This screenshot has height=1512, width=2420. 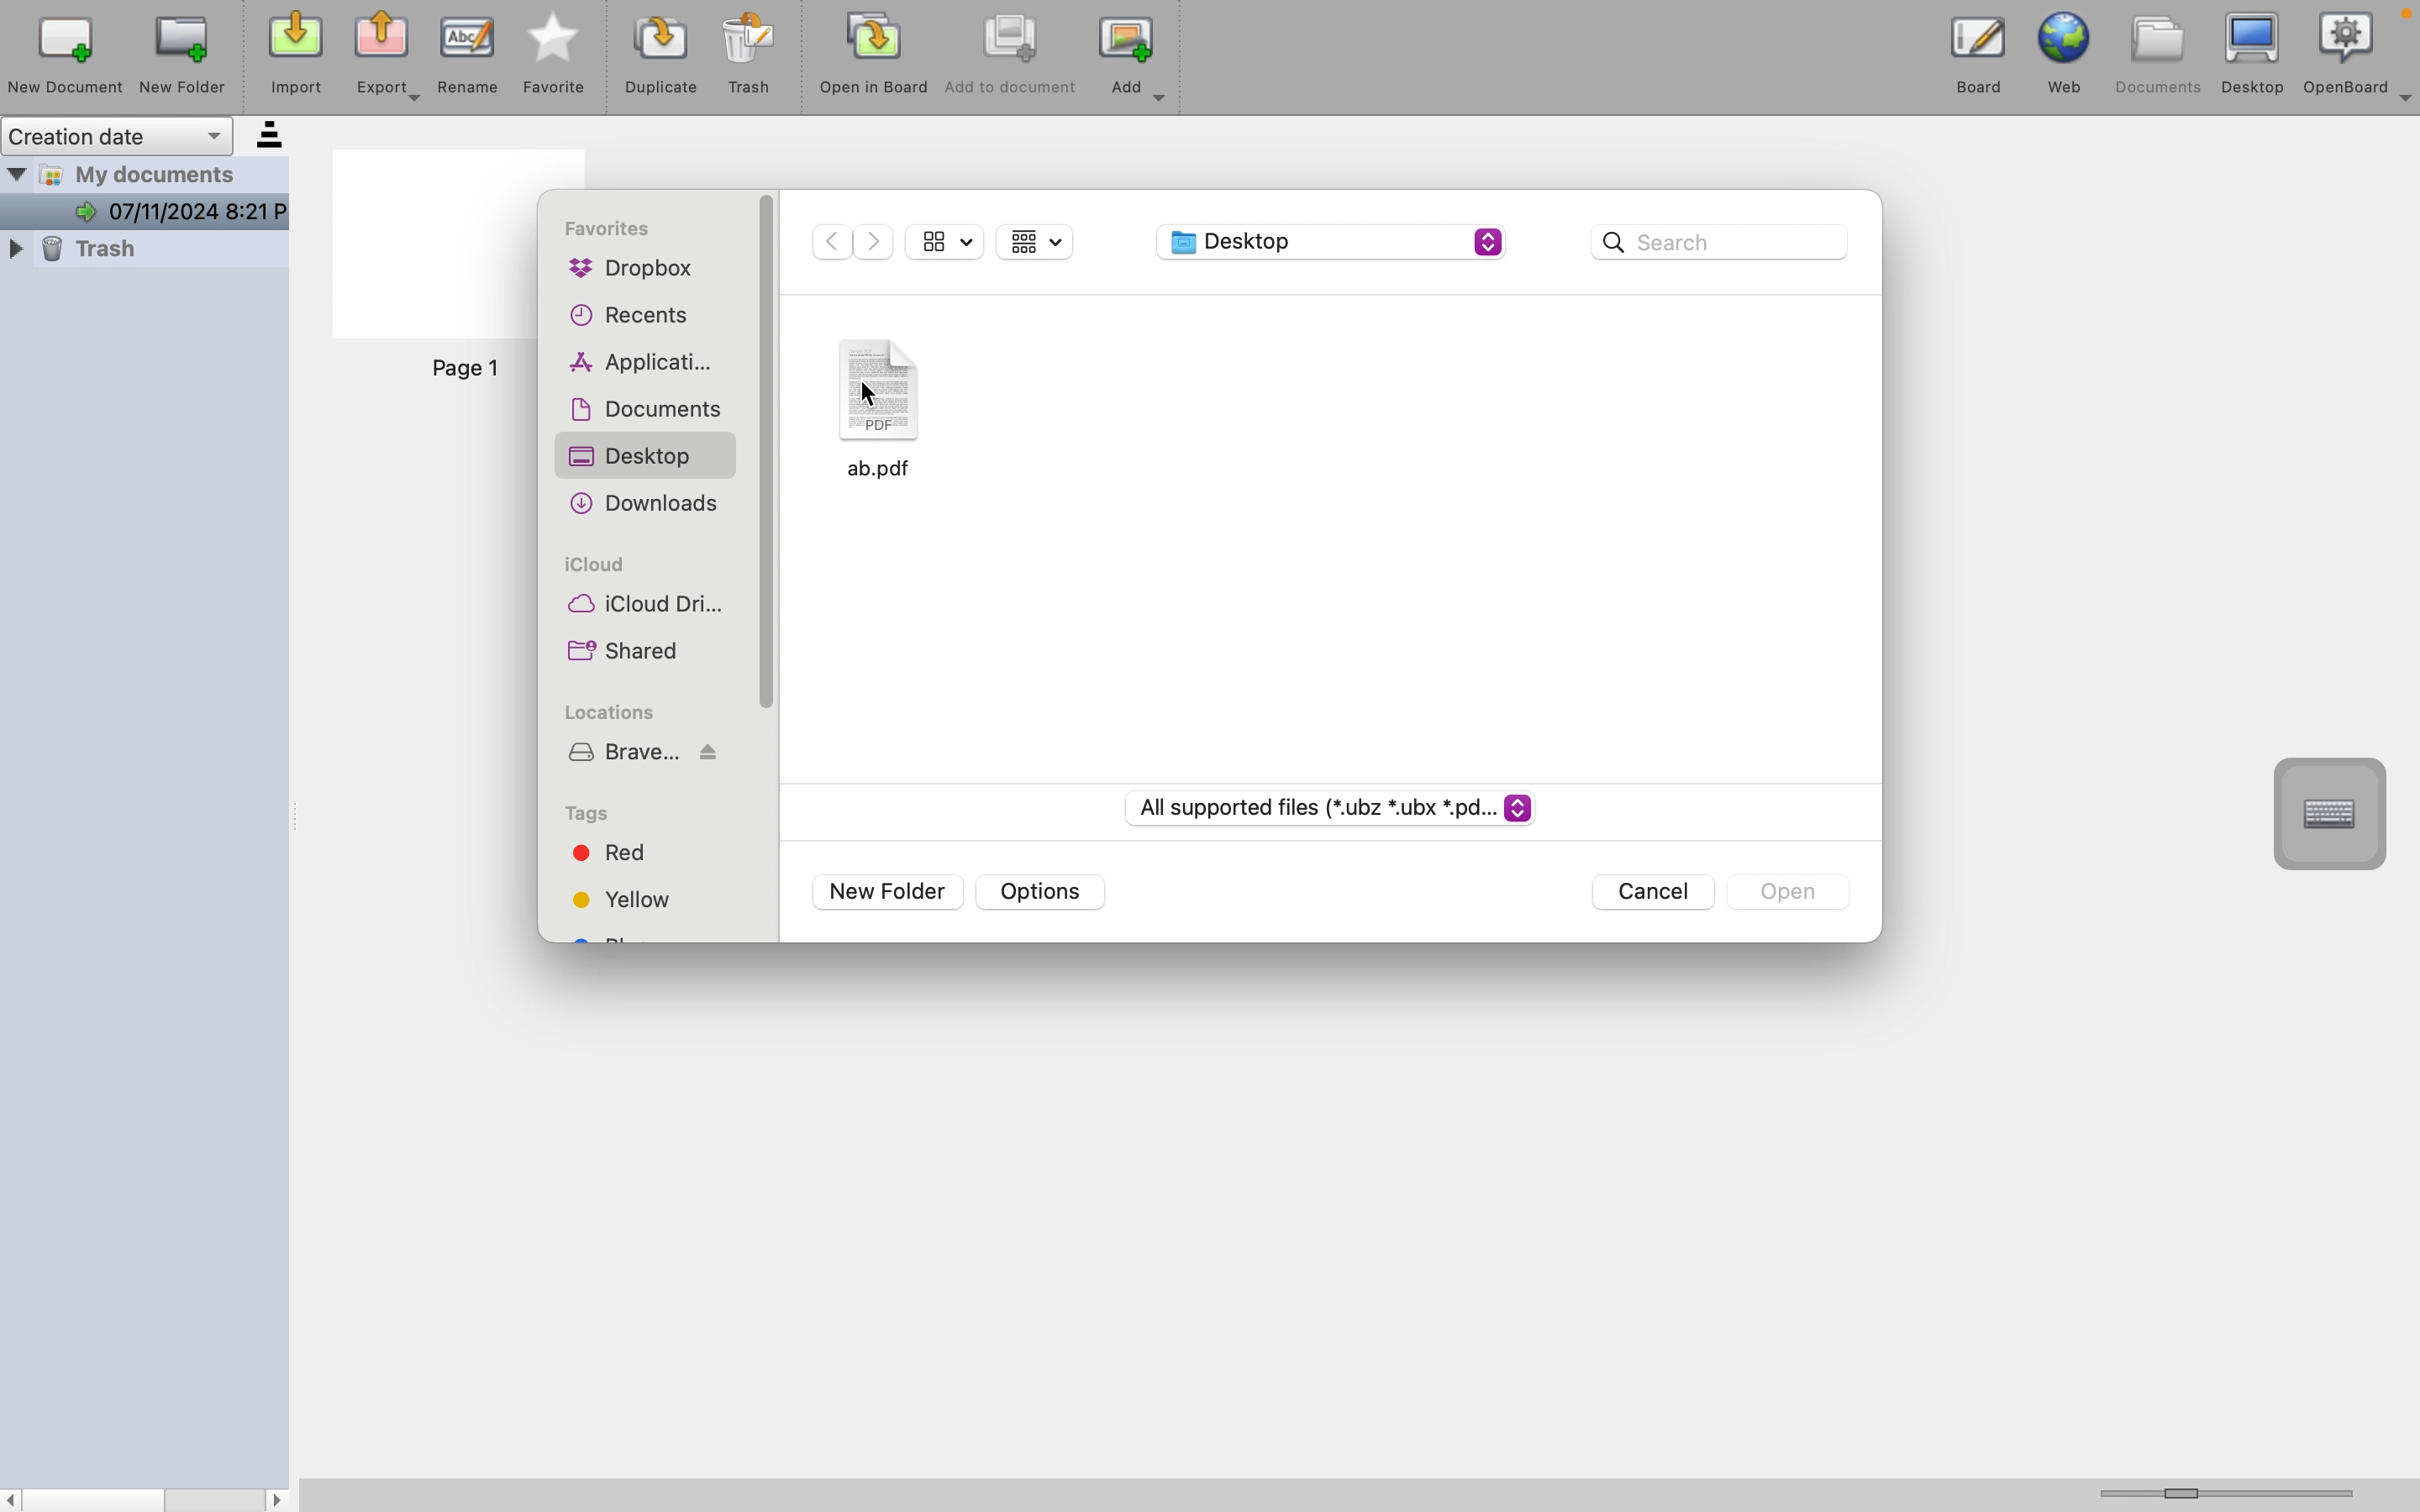 I want to click on brave, so click(x=645, y=753).